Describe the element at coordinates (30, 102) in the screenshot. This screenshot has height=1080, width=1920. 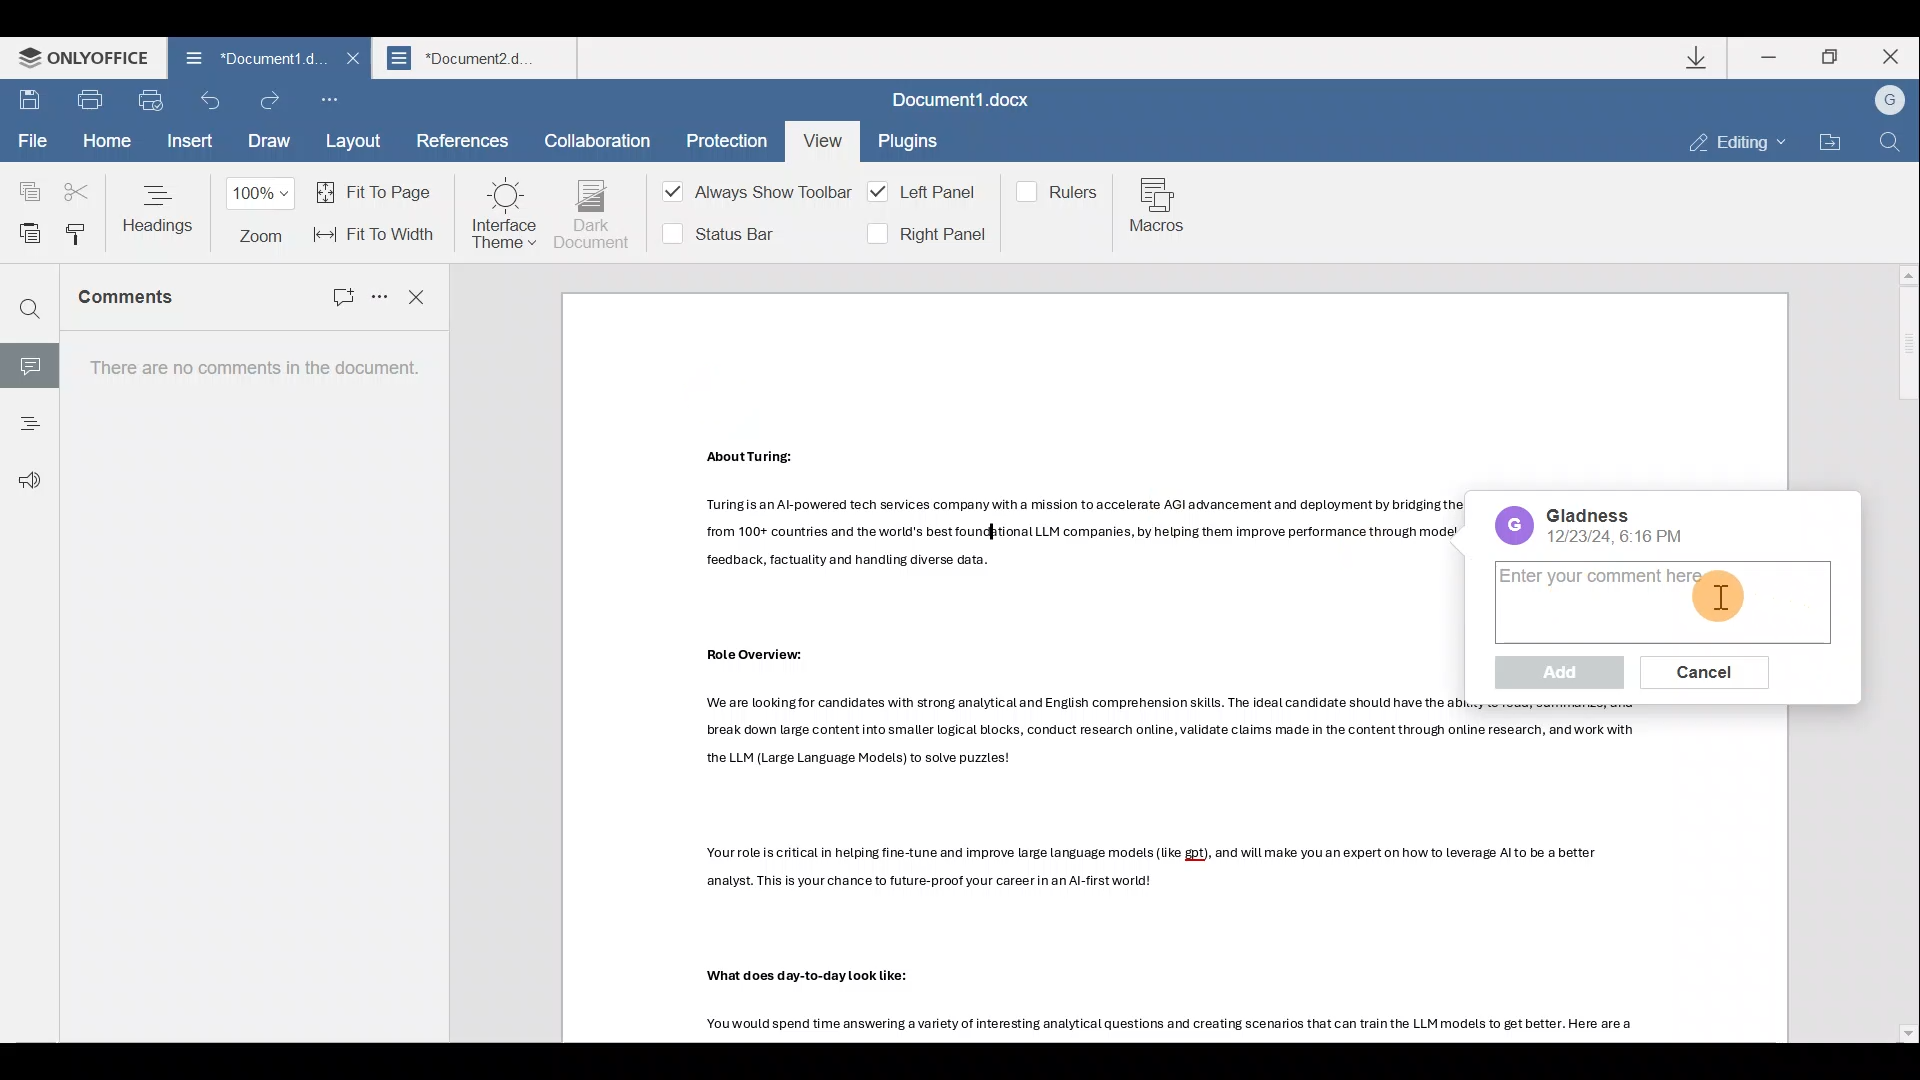
I see `Save` at that location.